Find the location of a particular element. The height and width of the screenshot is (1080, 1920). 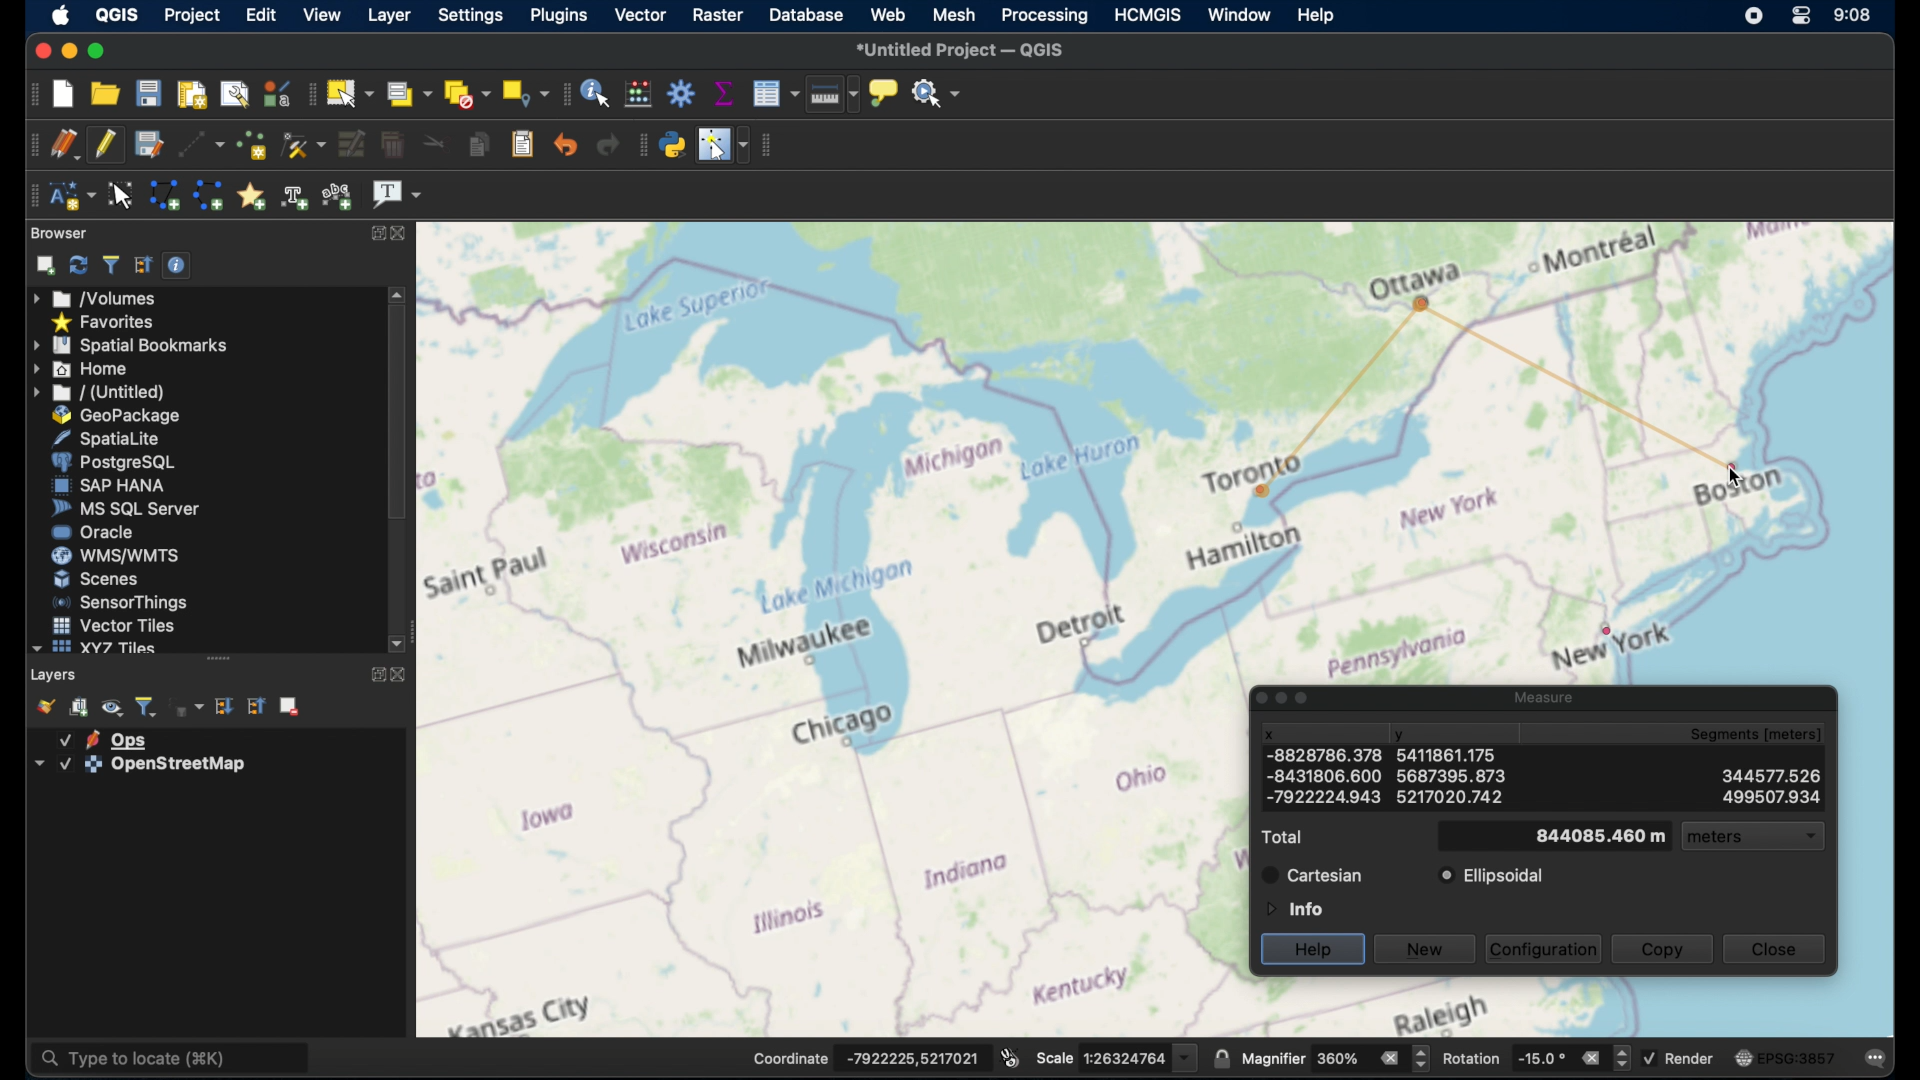

spatial bookmarks is located at coordinates (131, 344).